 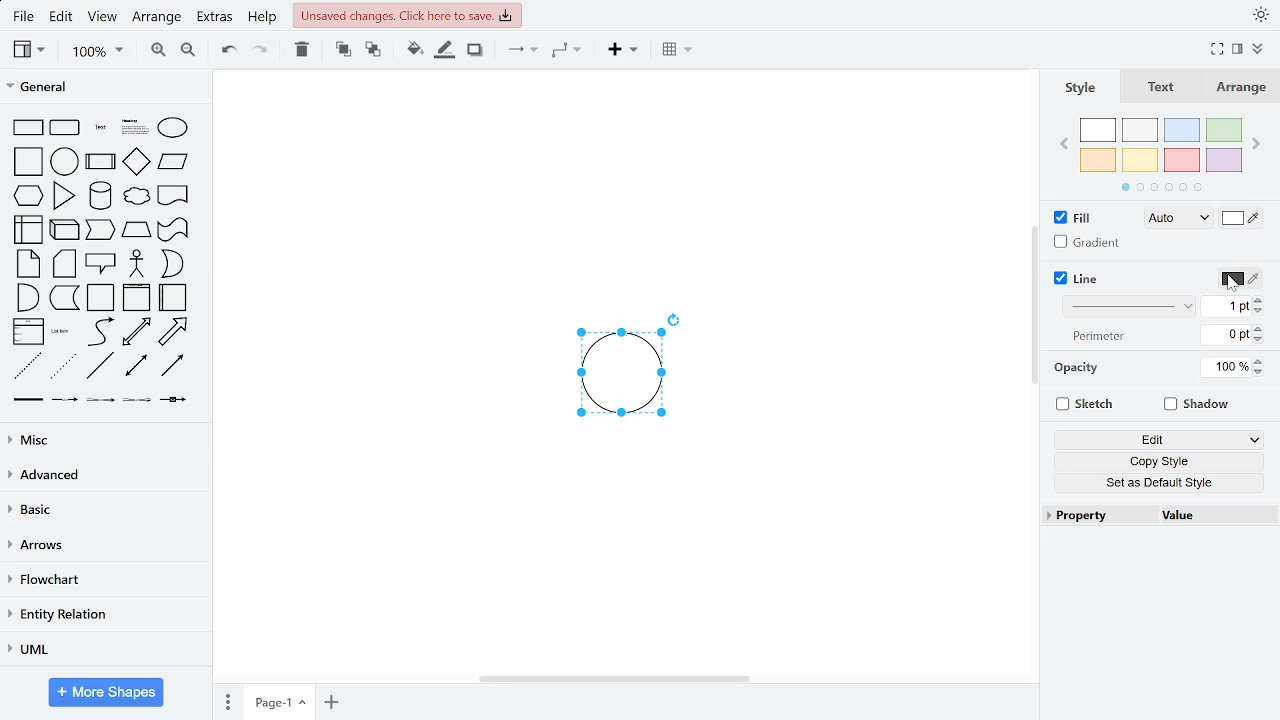 What do you see at coordinates (1078, 219) in the screenshot?
I see `fill` at bounding box center [1078, 219].